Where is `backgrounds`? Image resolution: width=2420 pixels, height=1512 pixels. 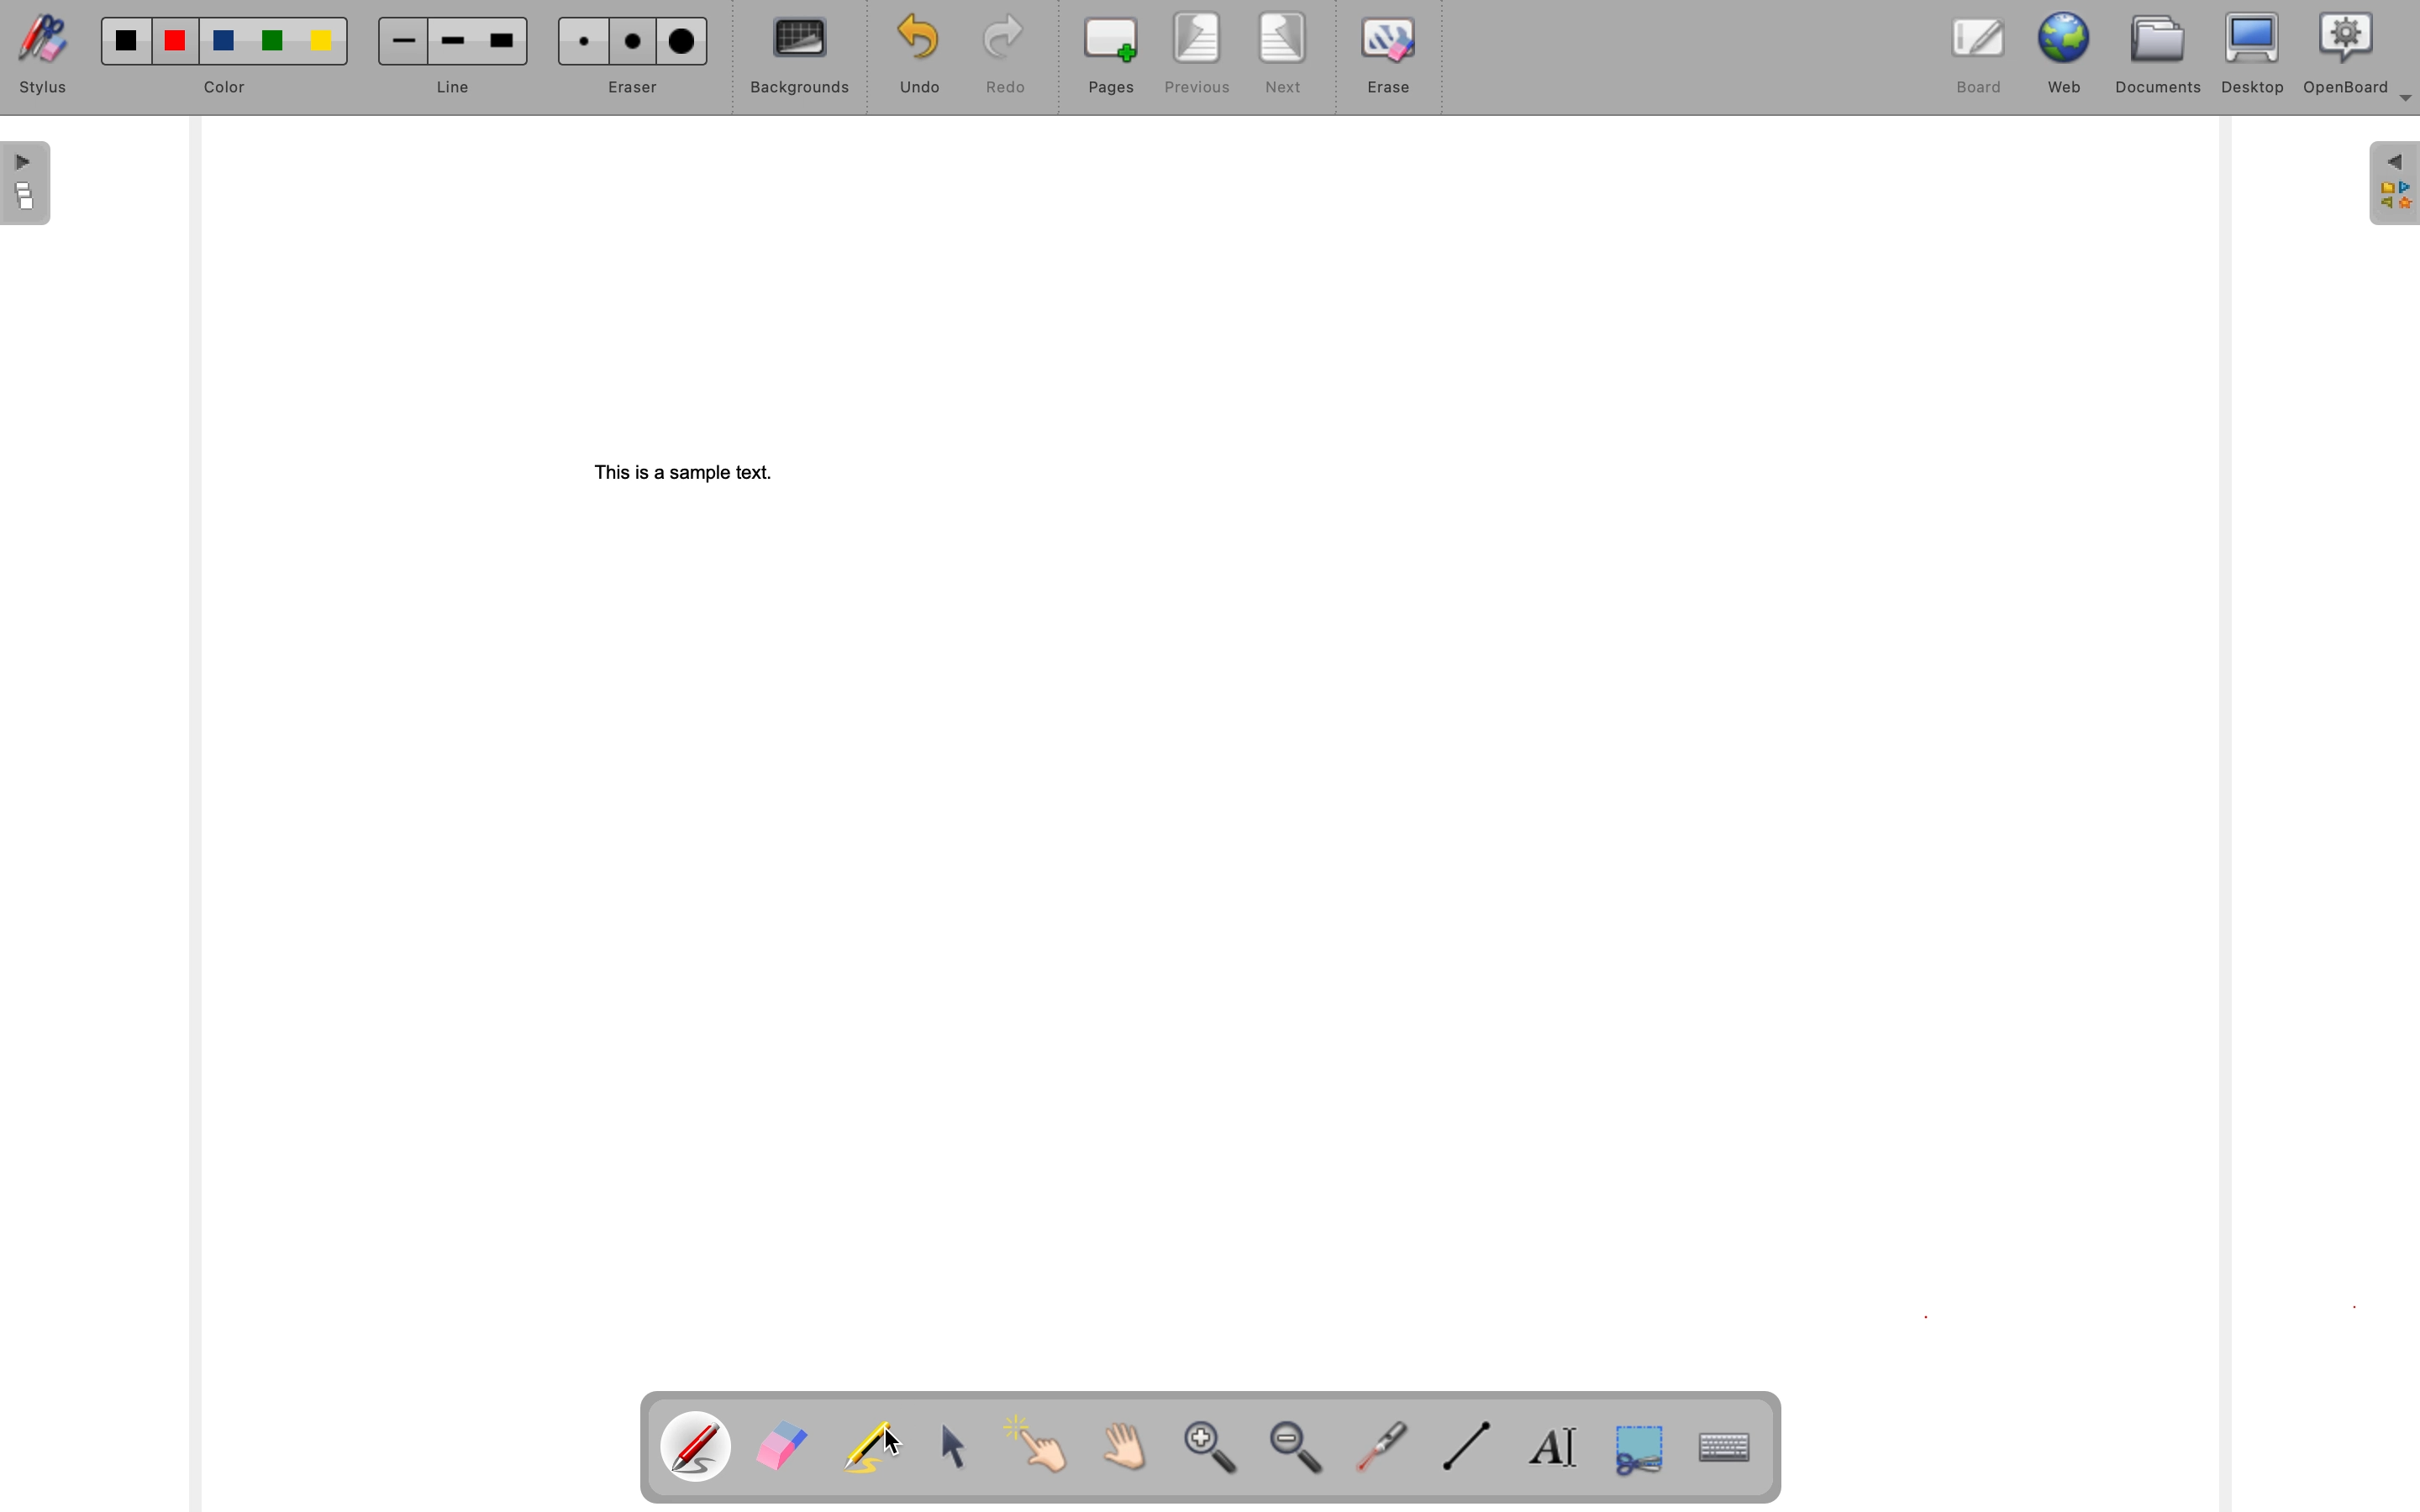 backgrounds is located at coordinates (792, 56).